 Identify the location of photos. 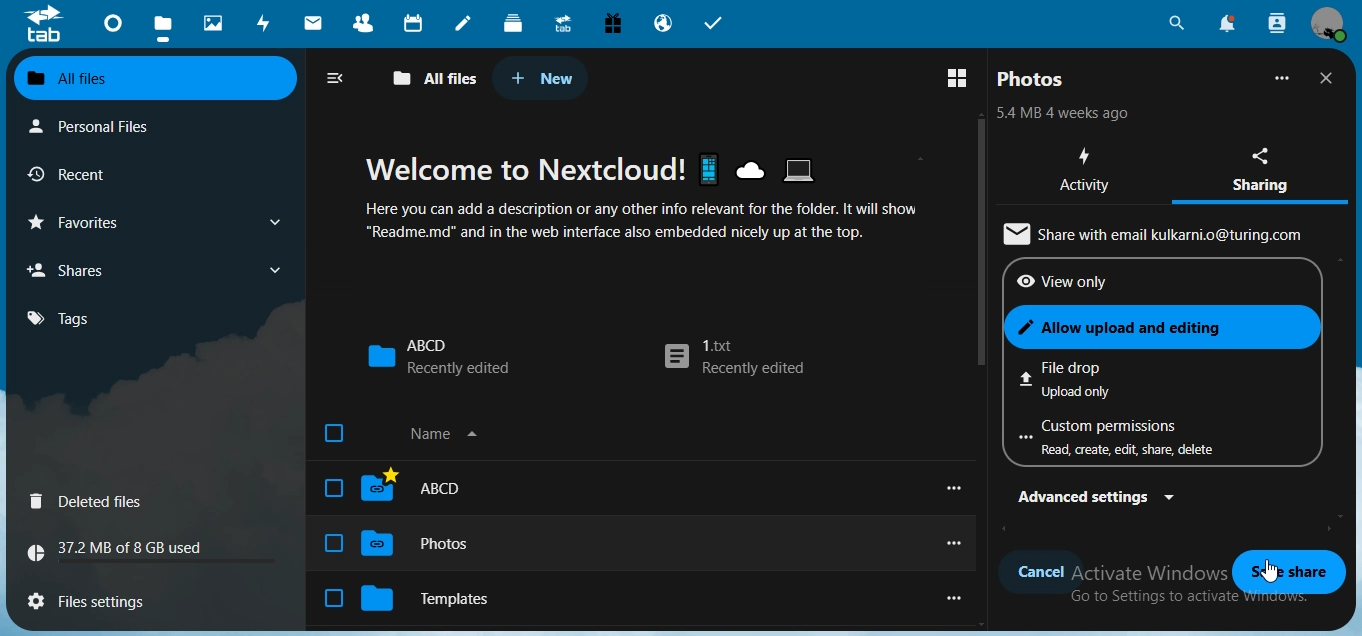
(1033, 79).